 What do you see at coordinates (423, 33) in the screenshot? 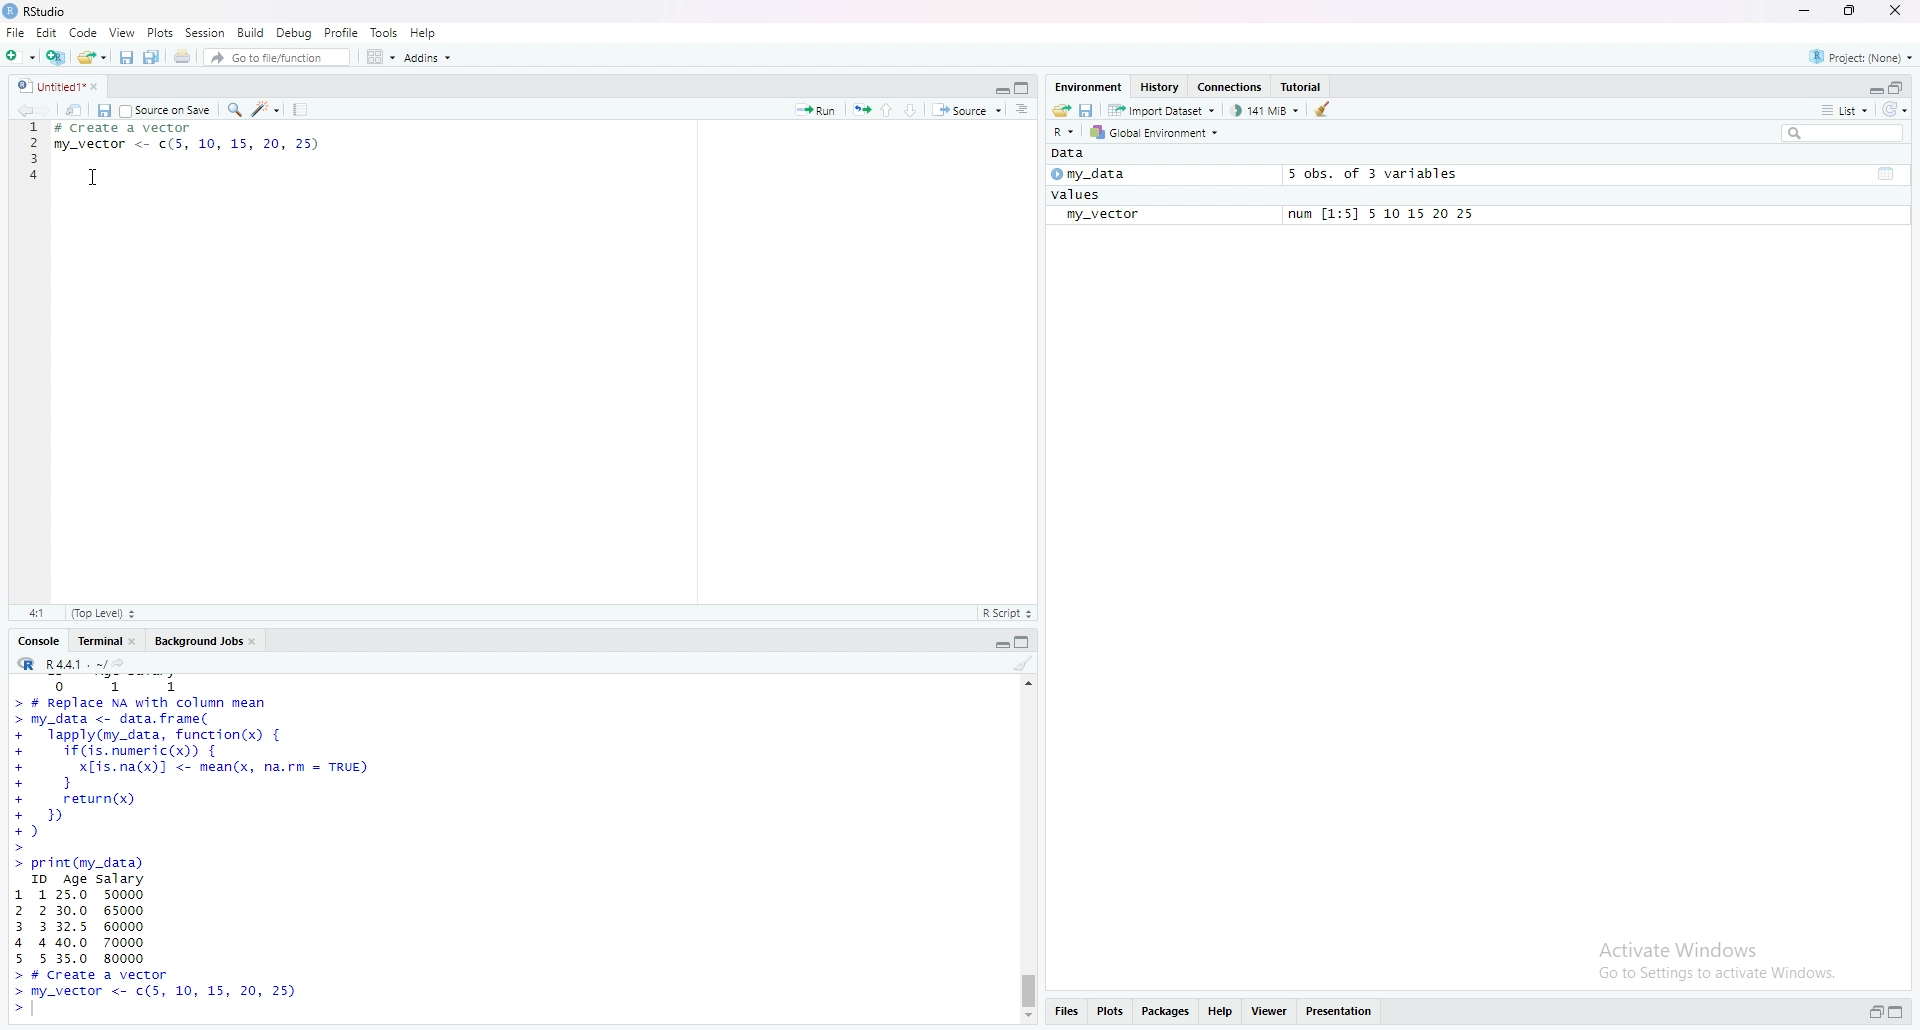
I see `help` at bounding box center [423, 33].